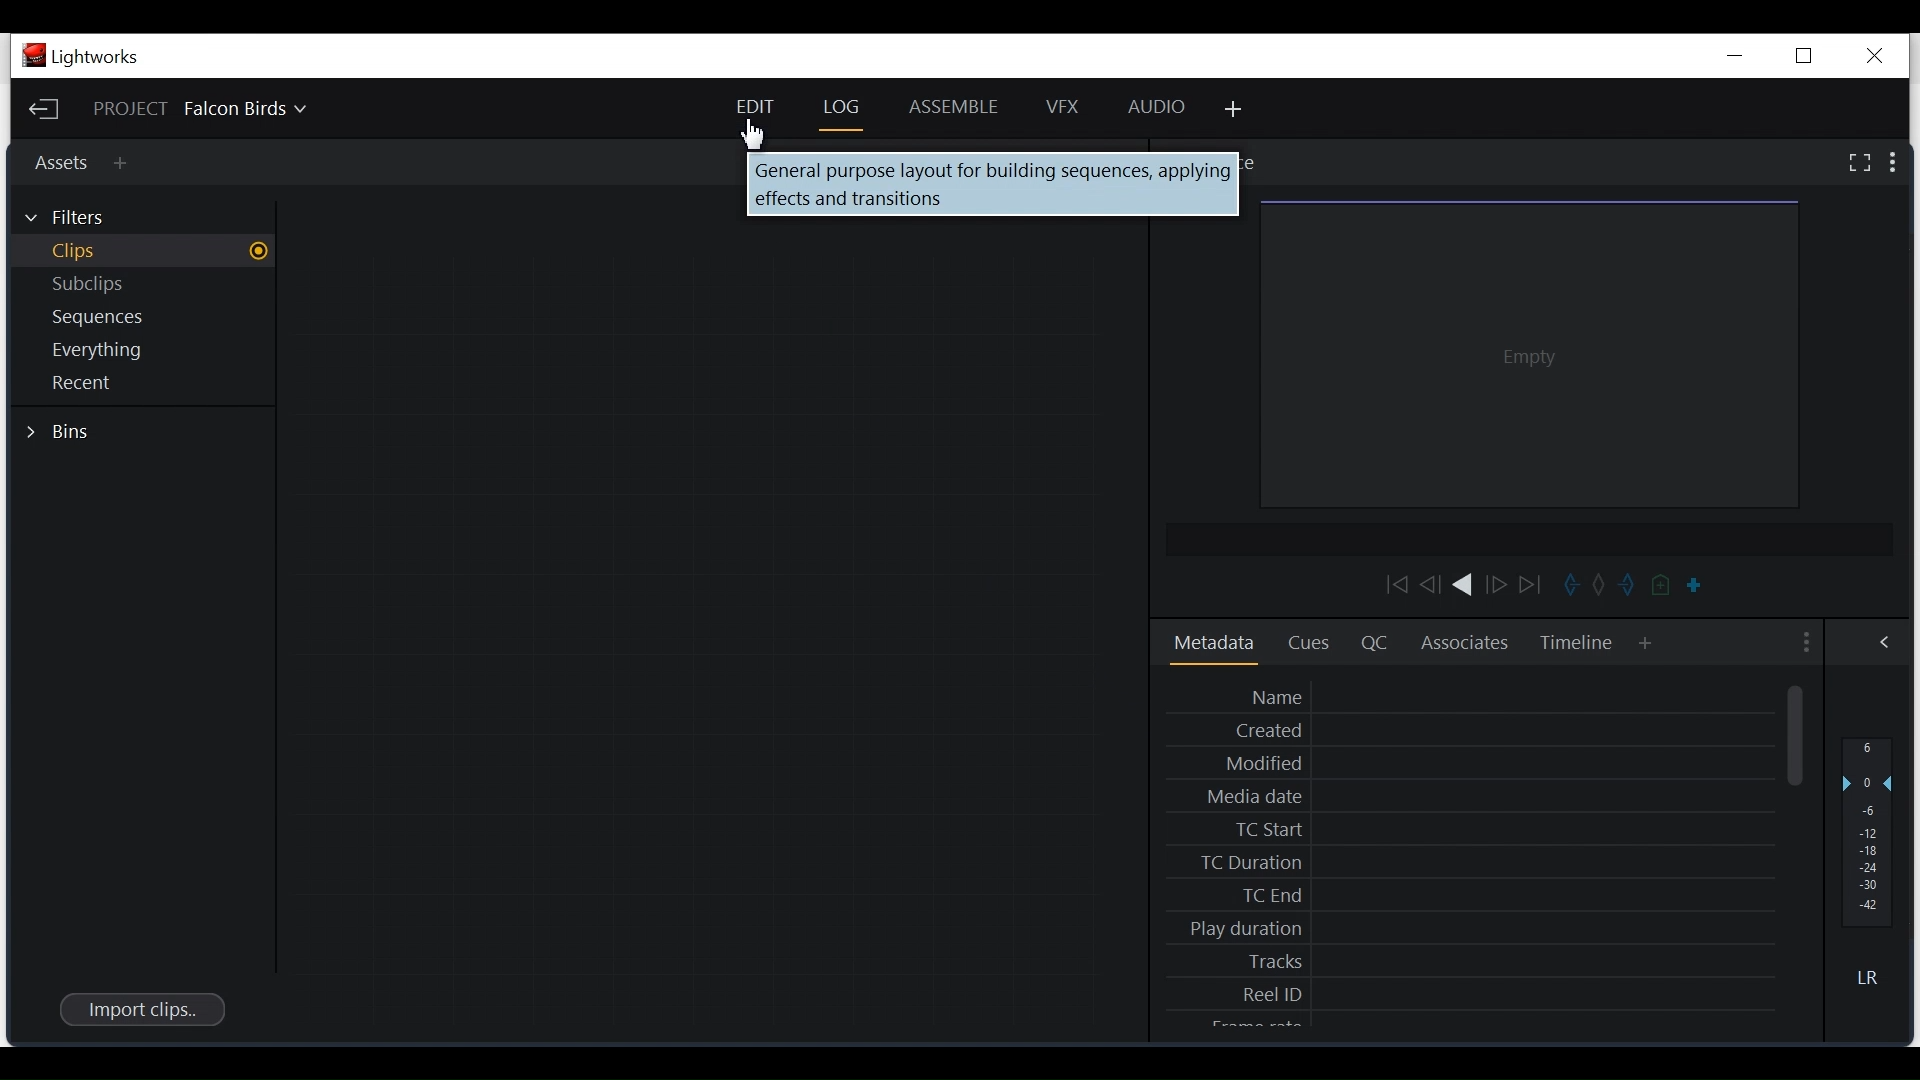 The height and width of the screenshot is (1080, 1920). Describe the element at coordinates (223, 111) in the screenshot. I see `Show/change current project details` at that location.